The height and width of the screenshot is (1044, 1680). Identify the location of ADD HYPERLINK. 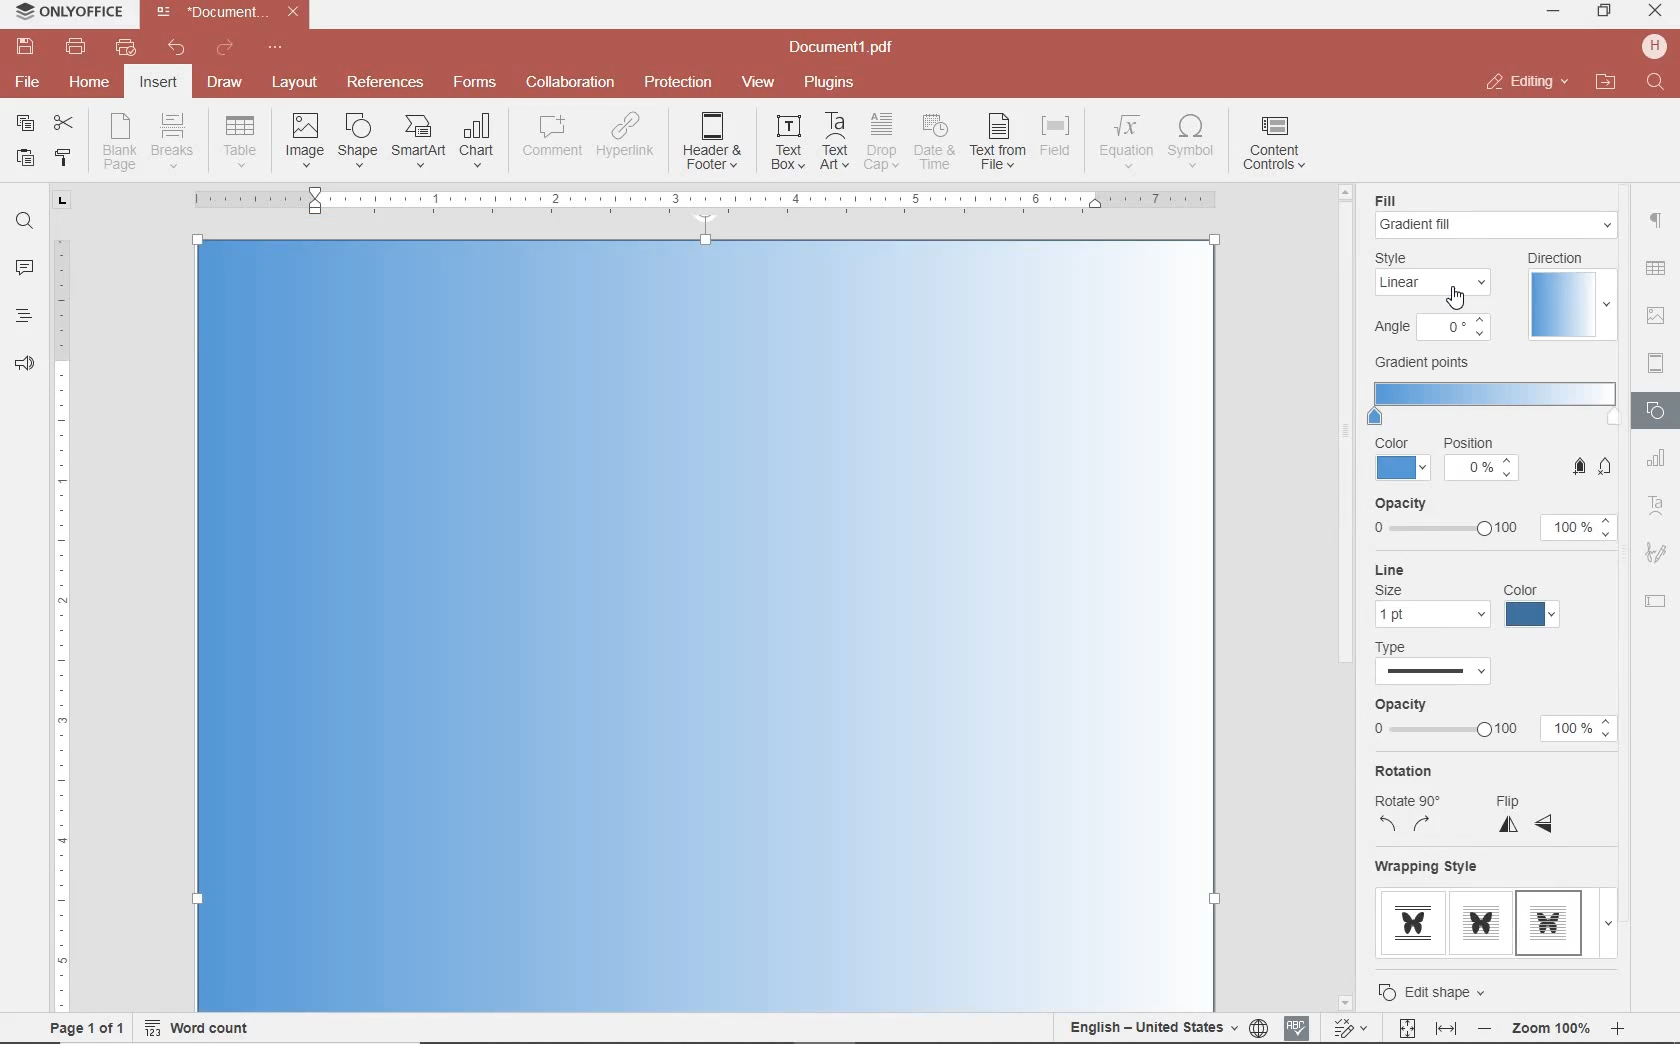
(627, 139).